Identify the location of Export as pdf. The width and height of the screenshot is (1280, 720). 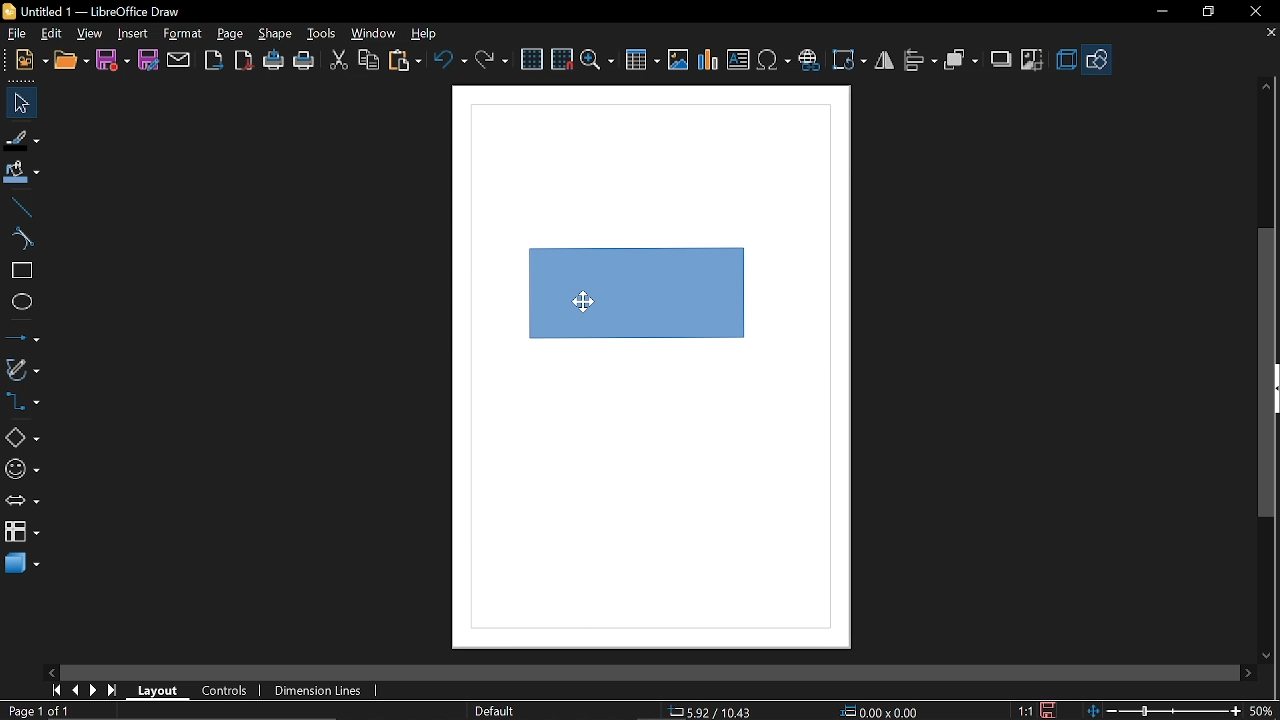
(245, 61).